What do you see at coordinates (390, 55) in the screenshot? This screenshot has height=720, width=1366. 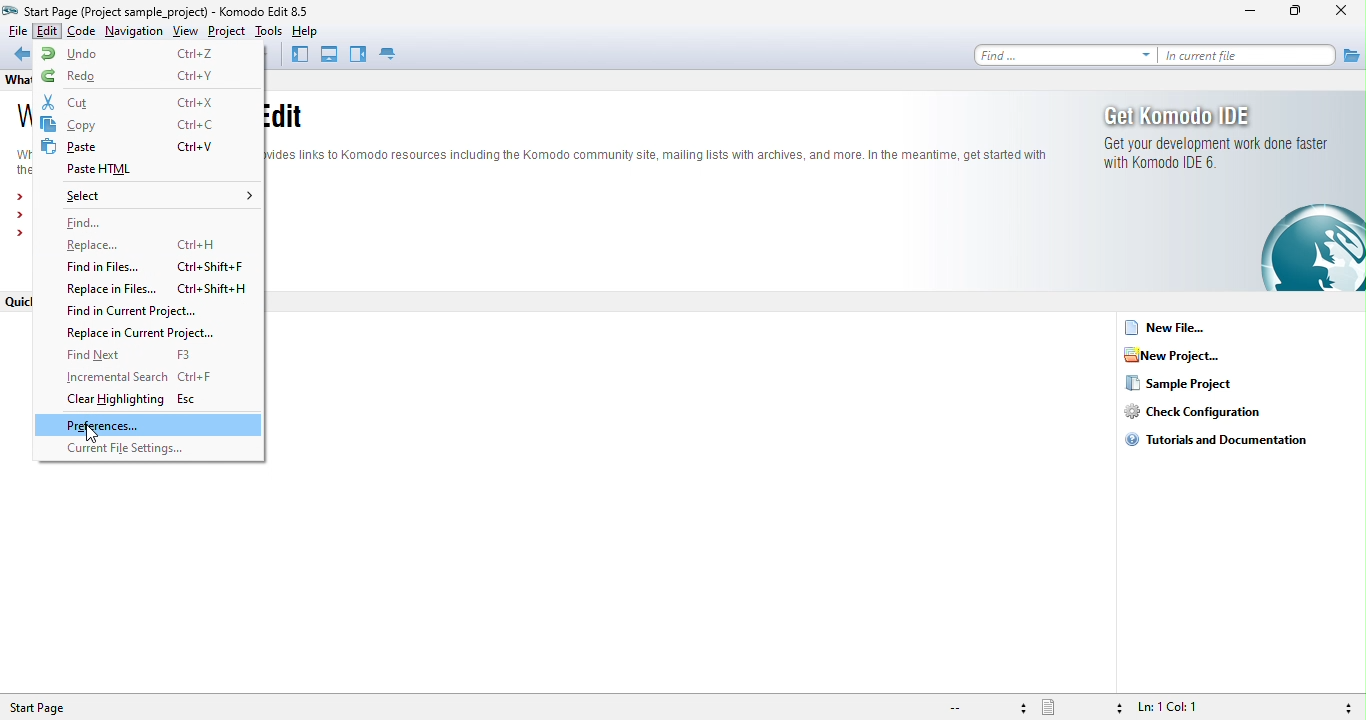 I see `tab` at bounding box center [390, 55].